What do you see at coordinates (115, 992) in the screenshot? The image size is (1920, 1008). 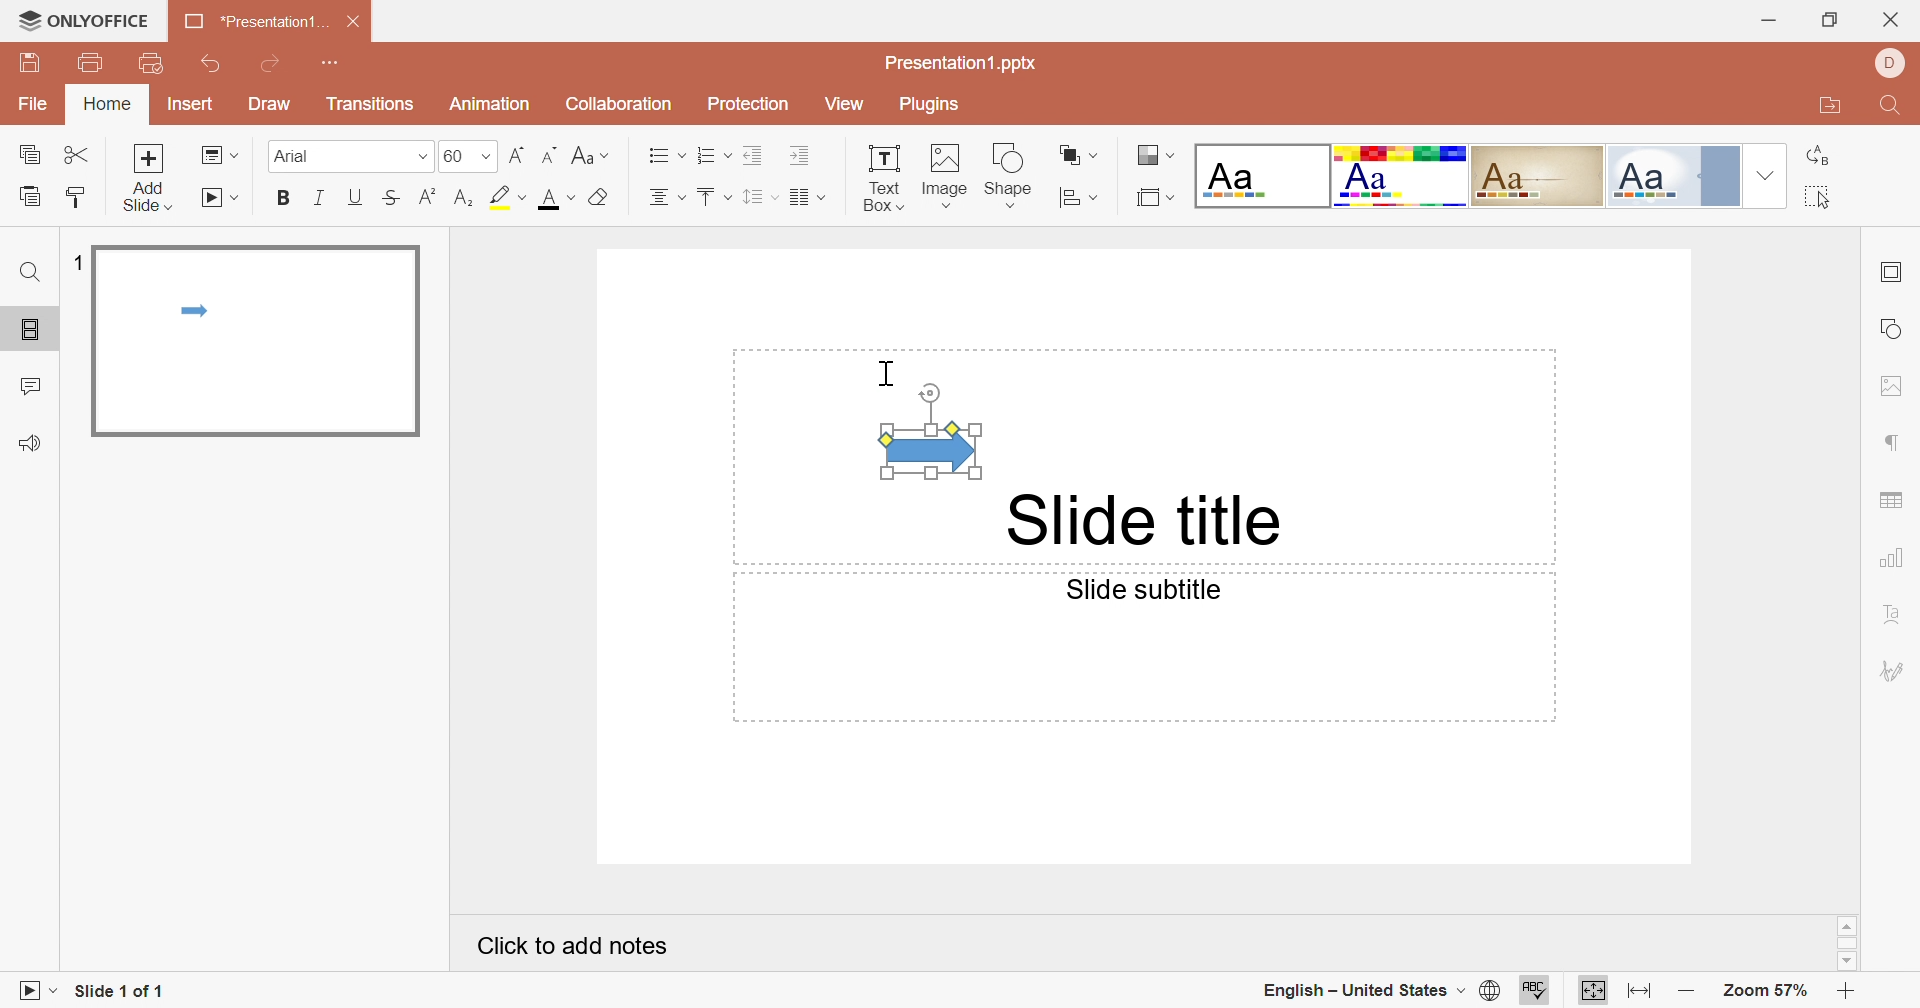 I see `Slide 1 of 1` at bounding box center [115, 992].